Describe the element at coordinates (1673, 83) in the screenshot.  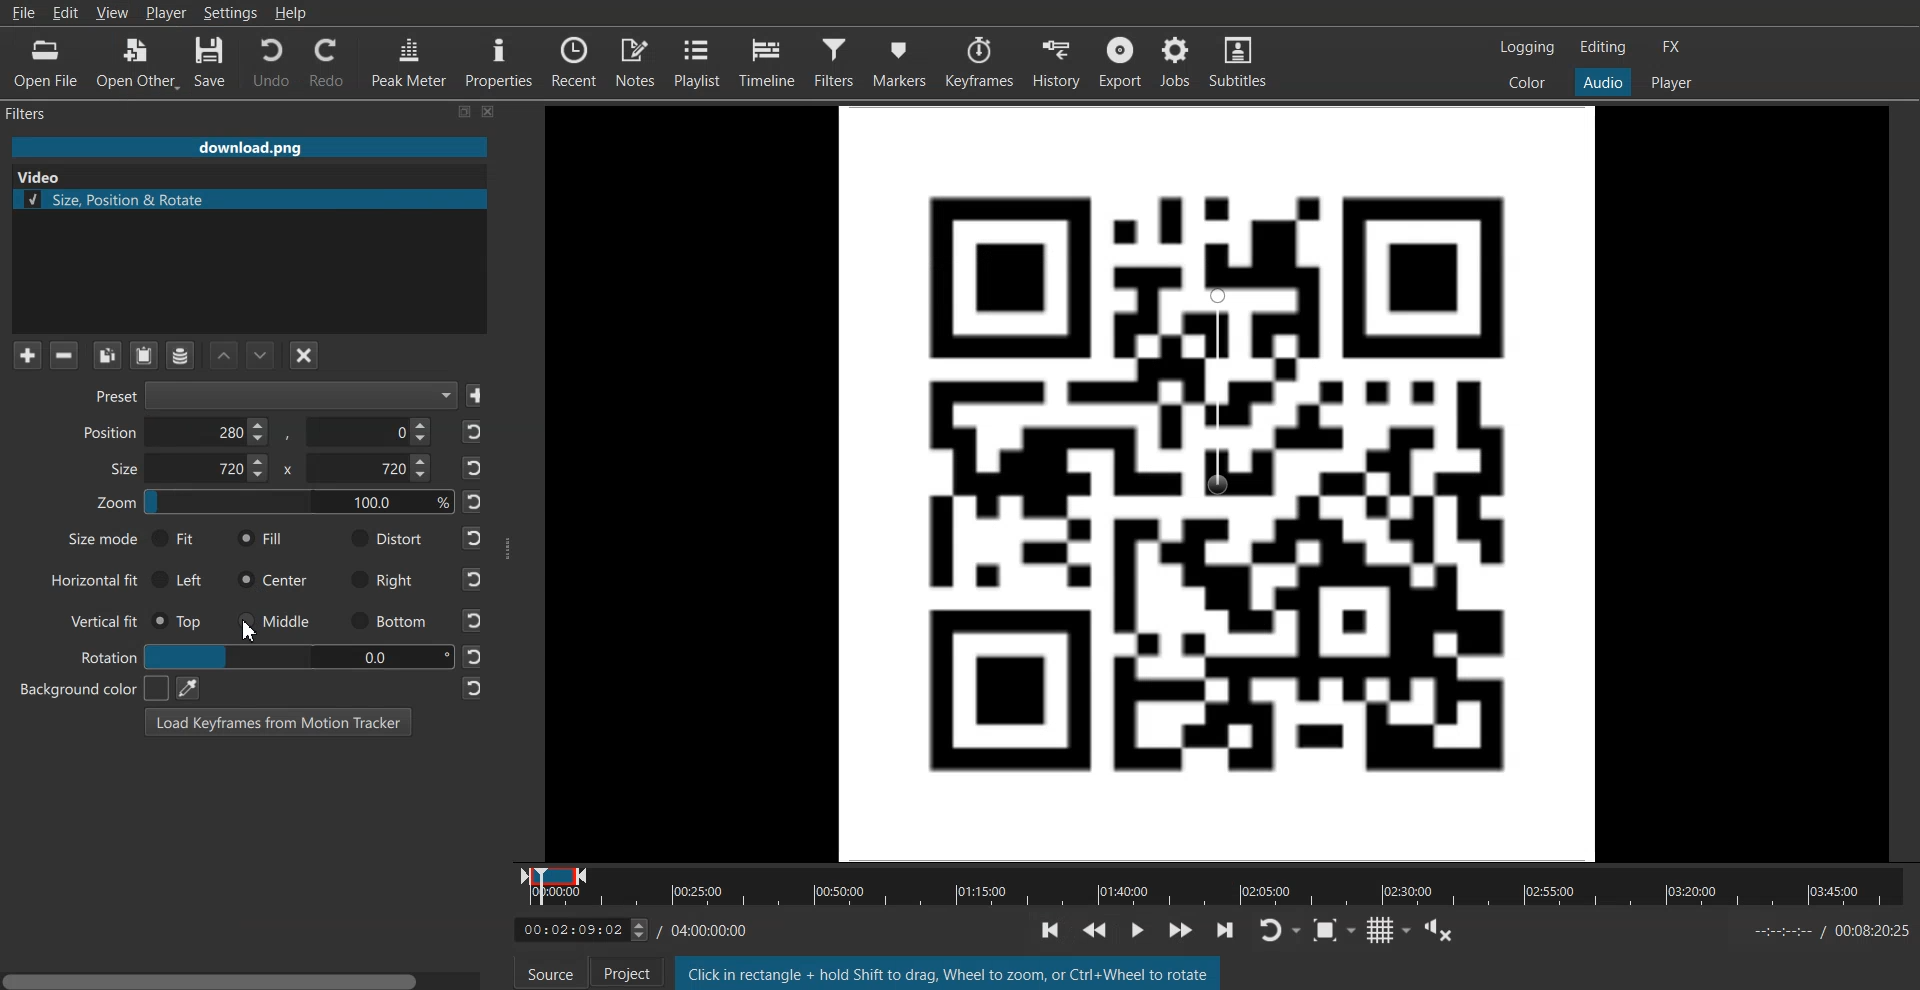
I see `Switch to the Player one layout` at that location.